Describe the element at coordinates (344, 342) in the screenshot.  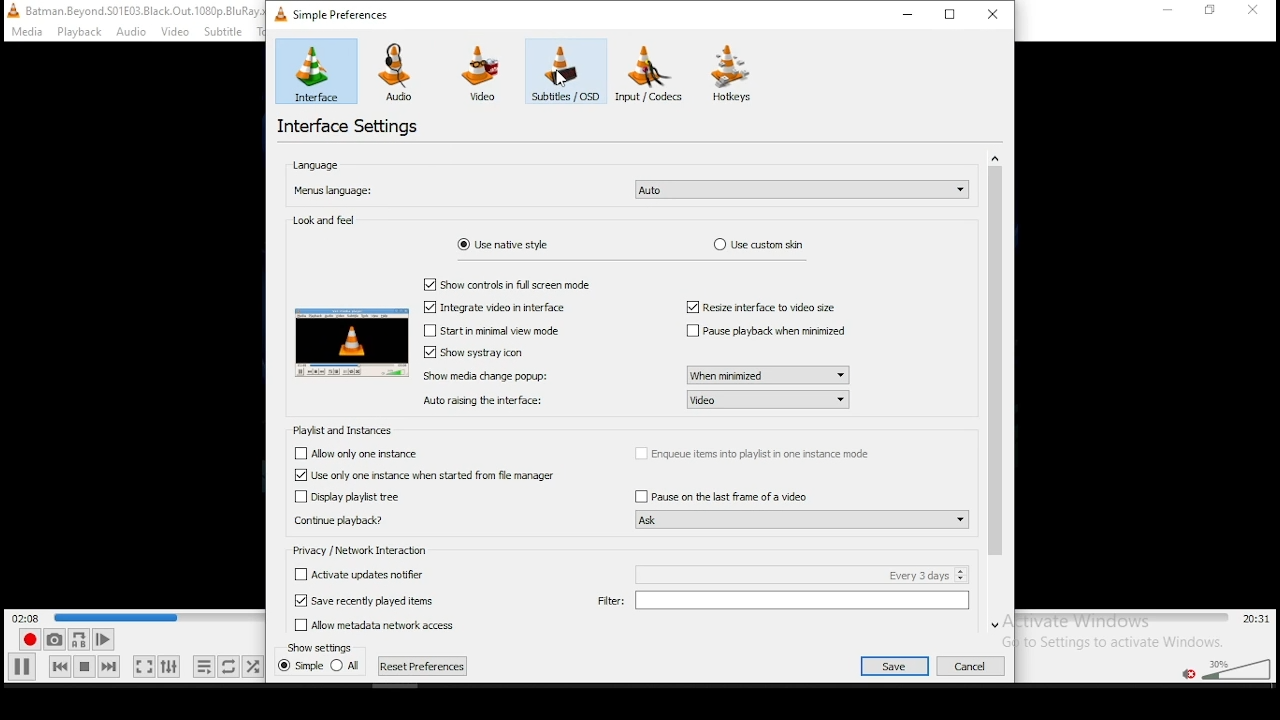
I see `` at that location.